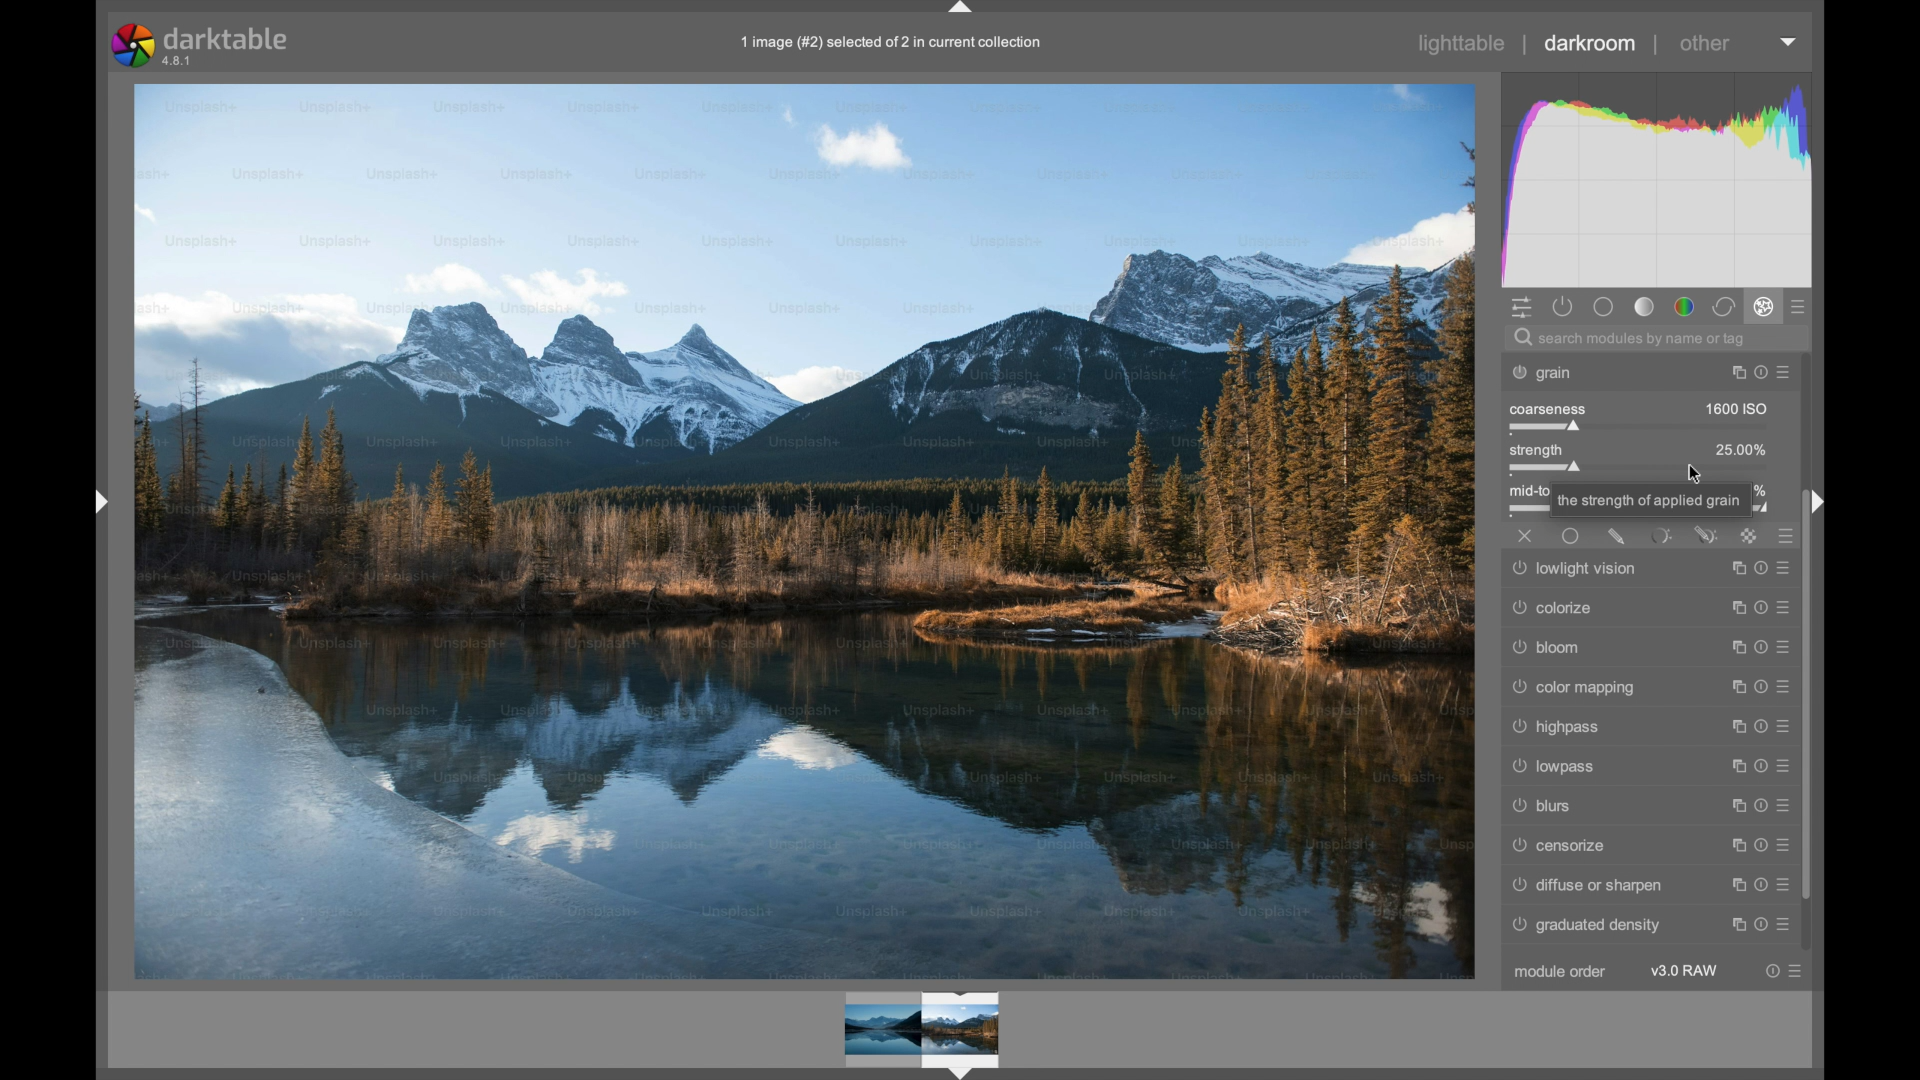  What do you see at coordinates (1731, 728) in the screenshot?
I see `instance` at bounding box center [1731, 728].